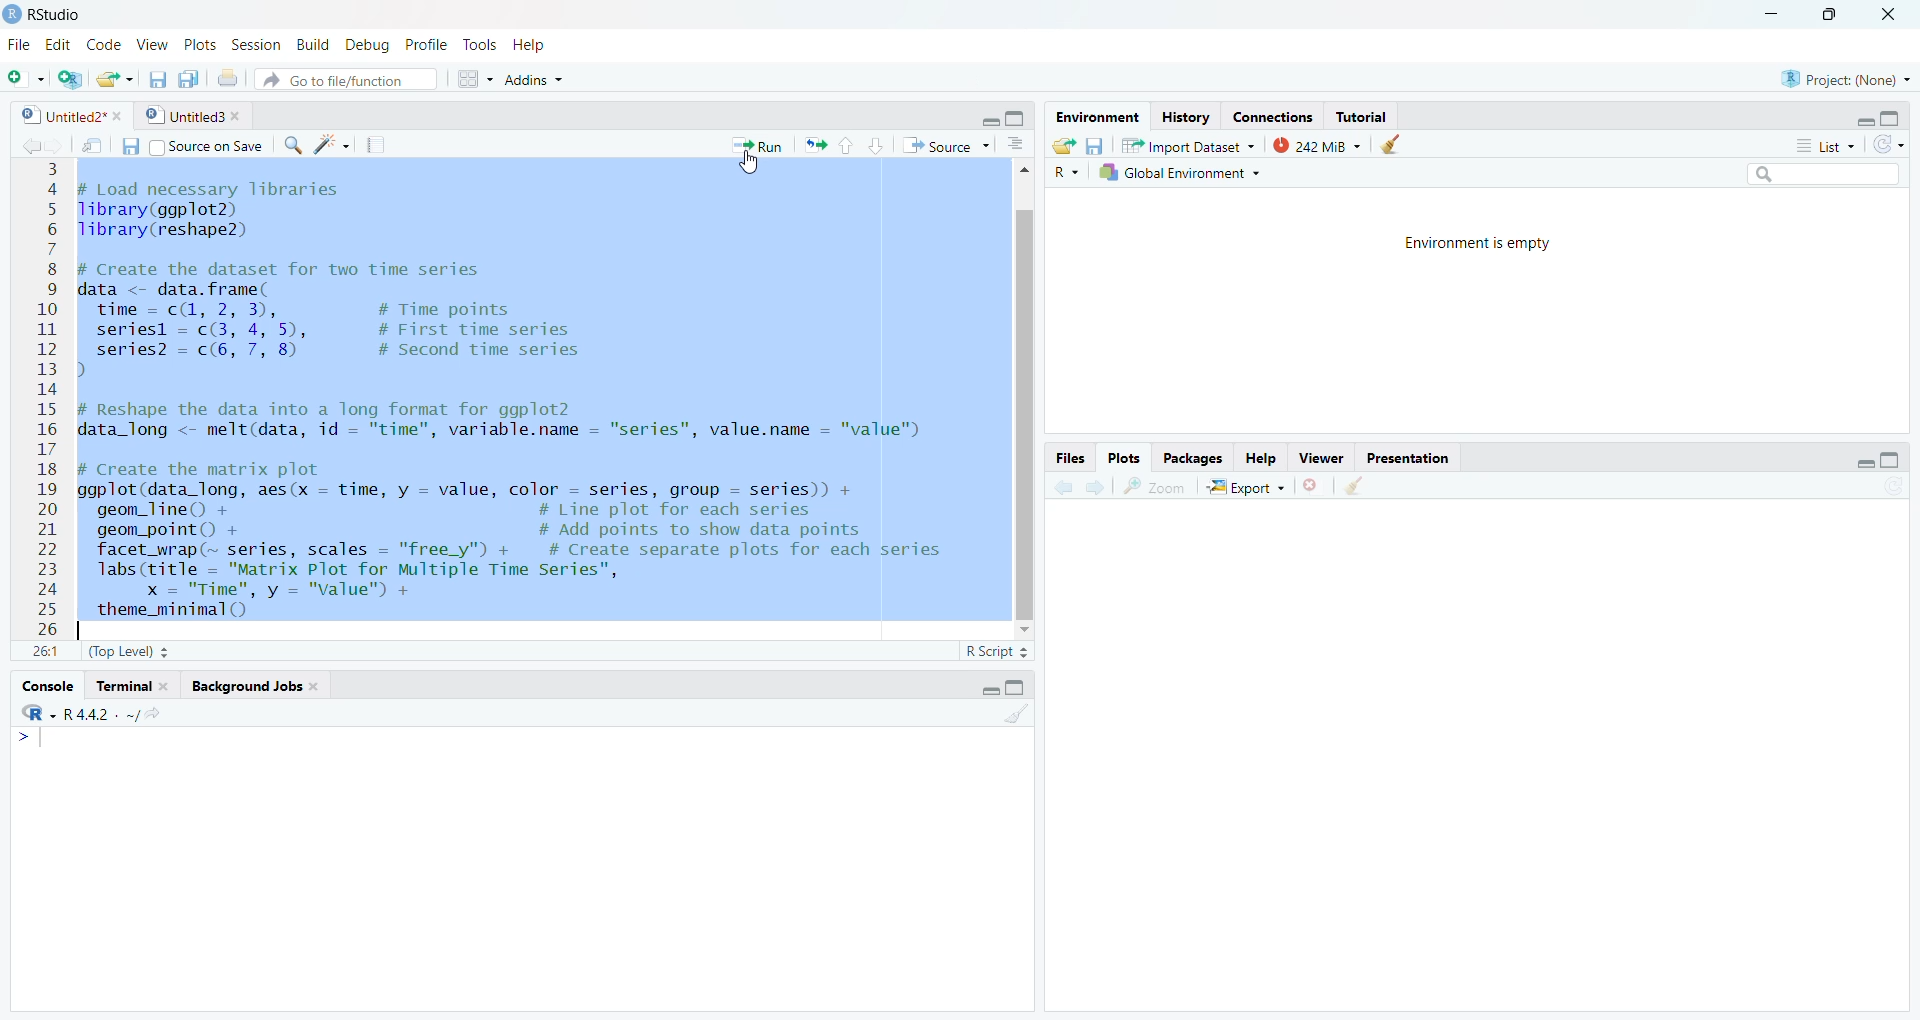 The image size is (1920, 1020). I want to click on scroll bar, so click(1026, 413).